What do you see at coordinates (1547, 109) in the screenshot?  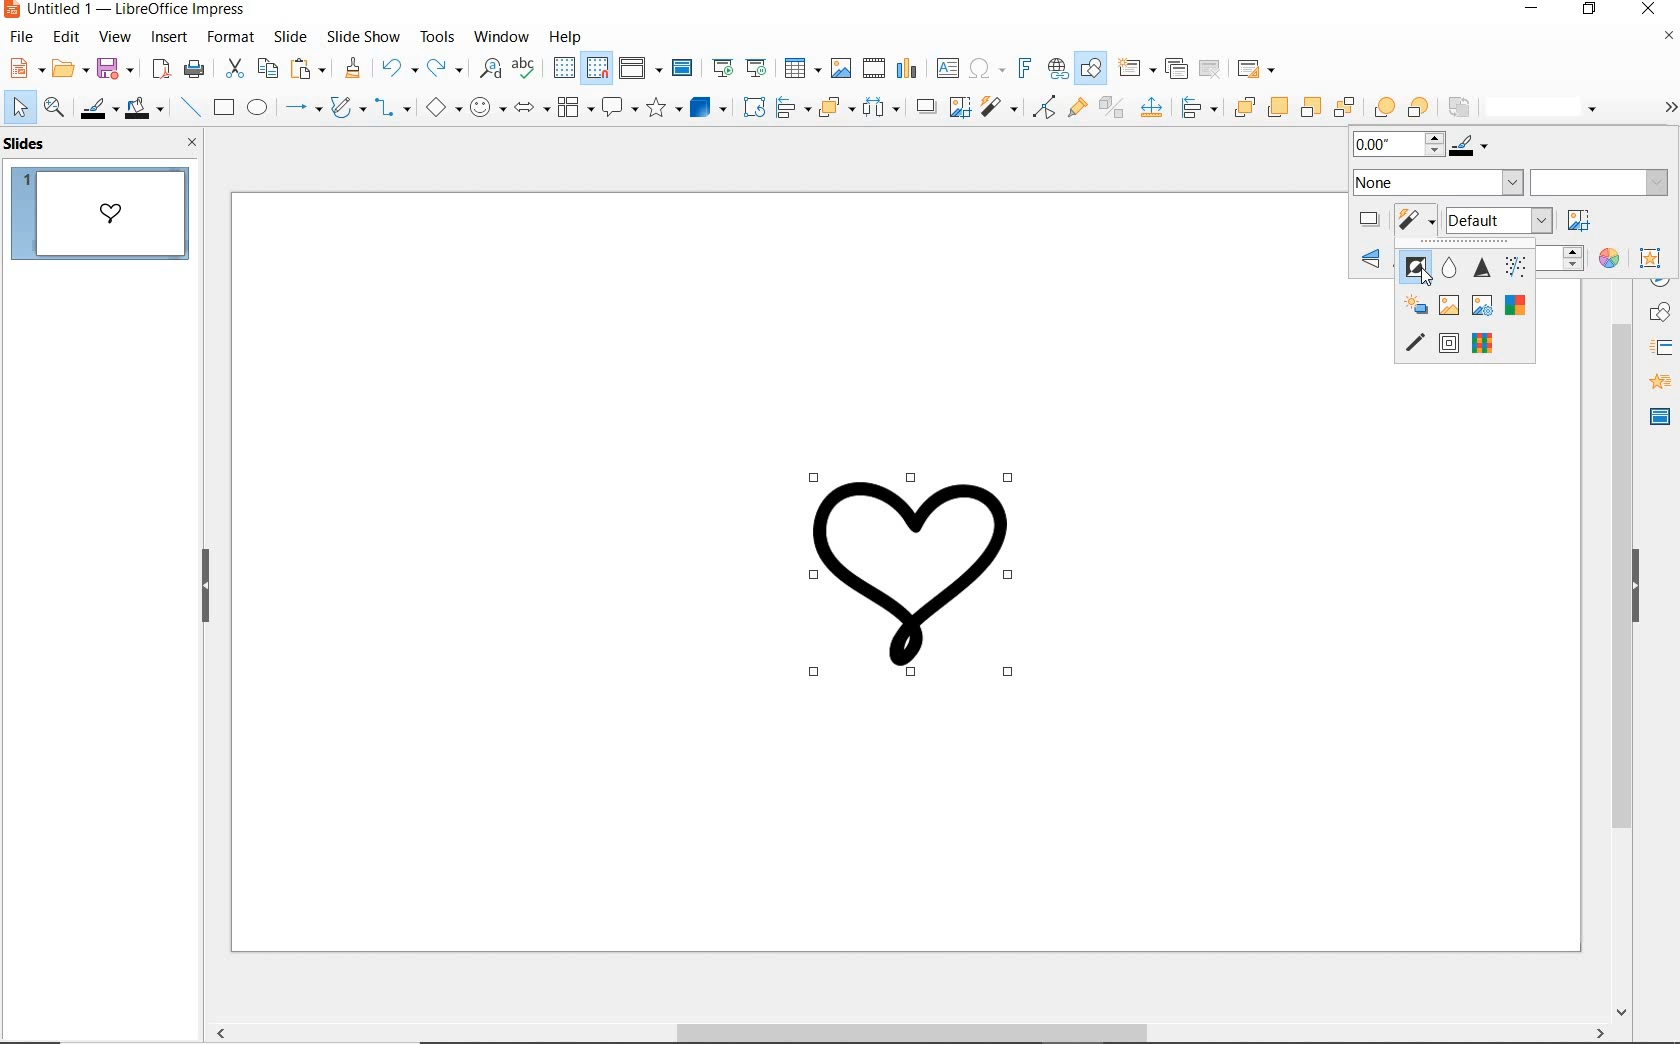 I see `line style` at bounding box center [1547, 109].